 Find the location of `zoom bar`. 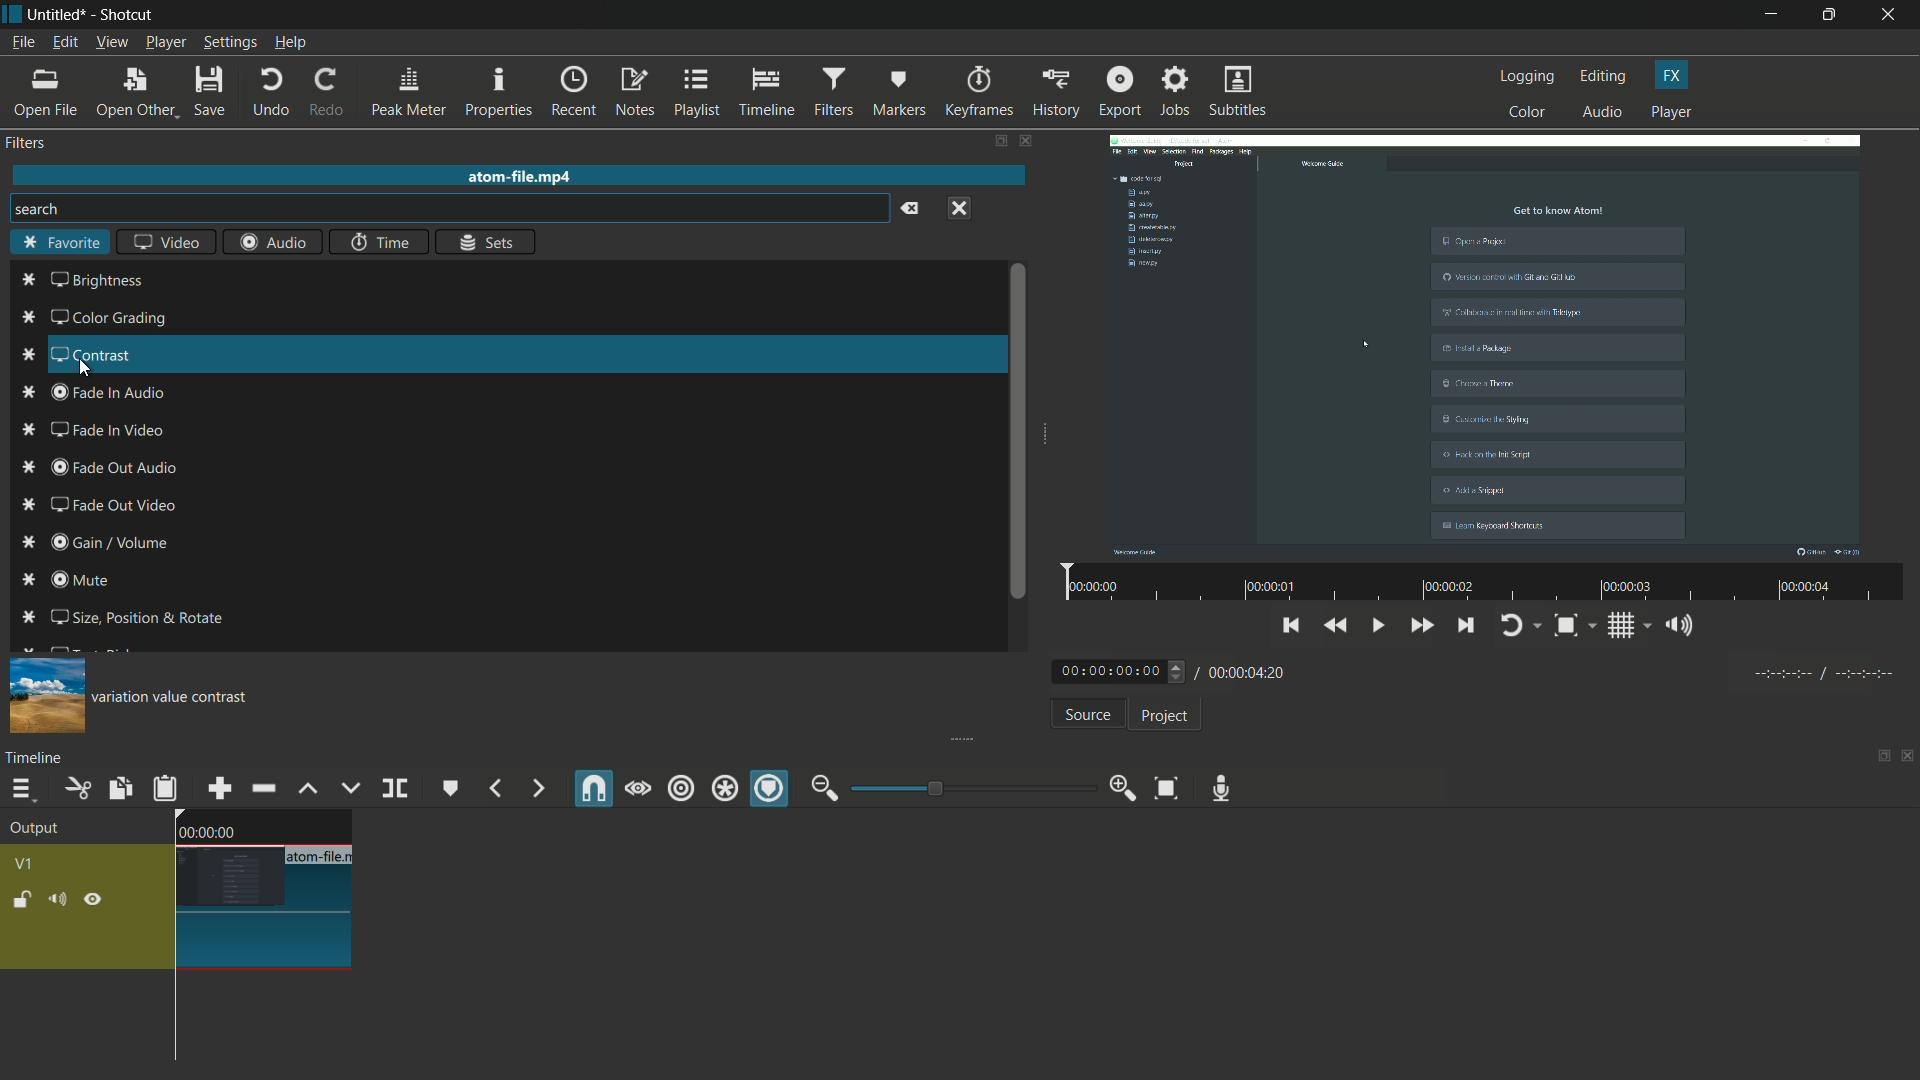

zoom bar is located at coordinates (965, 787).